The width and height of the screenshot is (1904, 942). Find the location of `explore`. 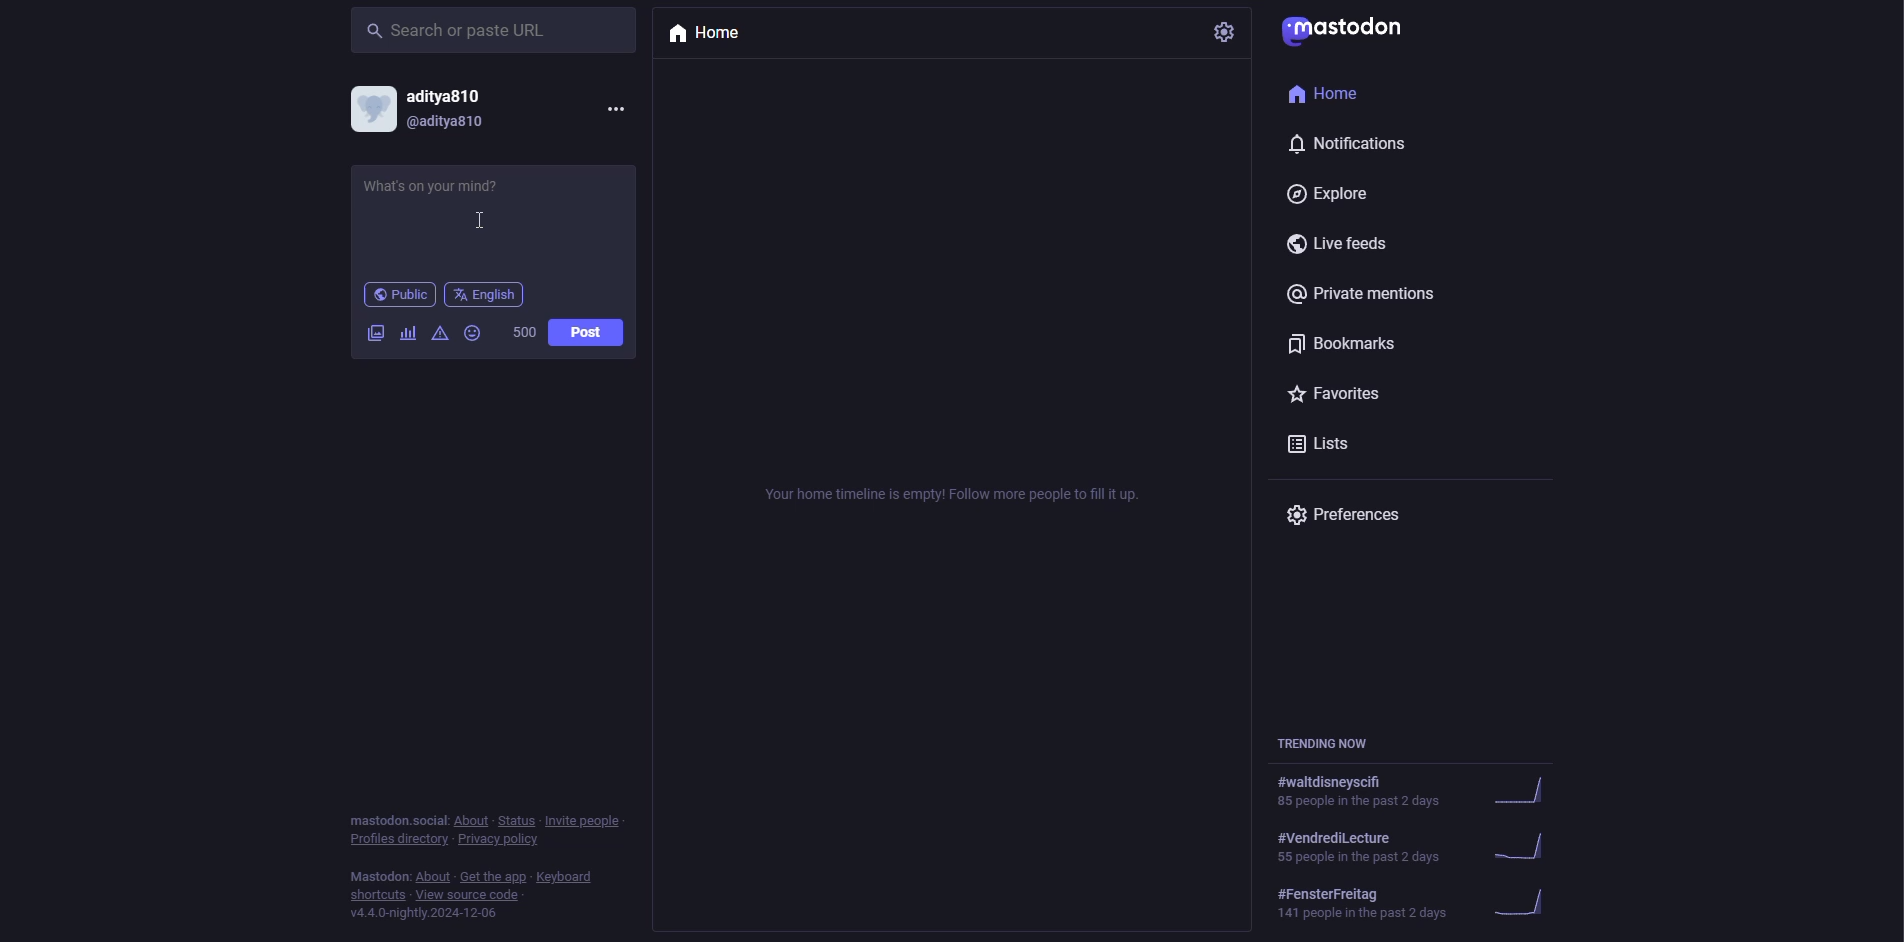

explore is located at coordinates (1329, 194).